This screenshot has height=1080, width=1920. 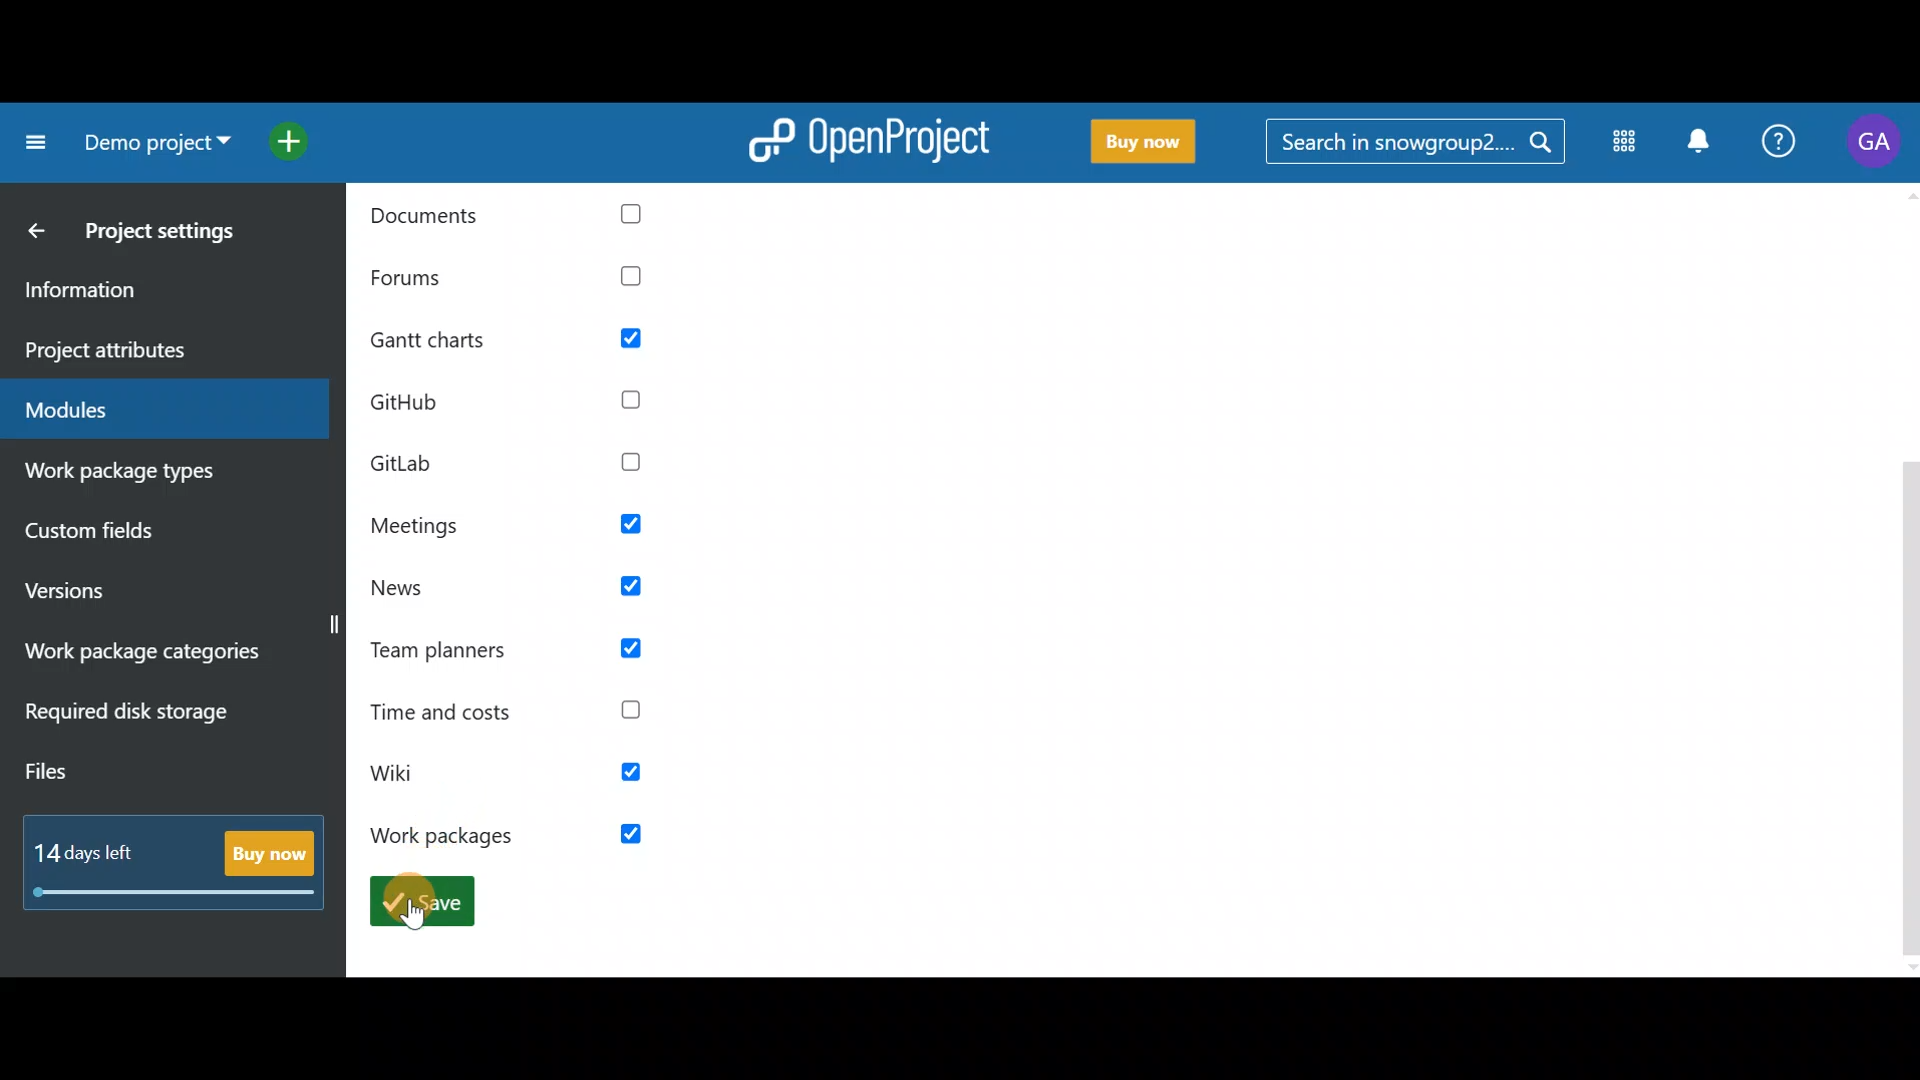 What do you see at coordinates (1703, 146) in the screenshot?
I see `Notification centre` at bounding box center [1703, 146].